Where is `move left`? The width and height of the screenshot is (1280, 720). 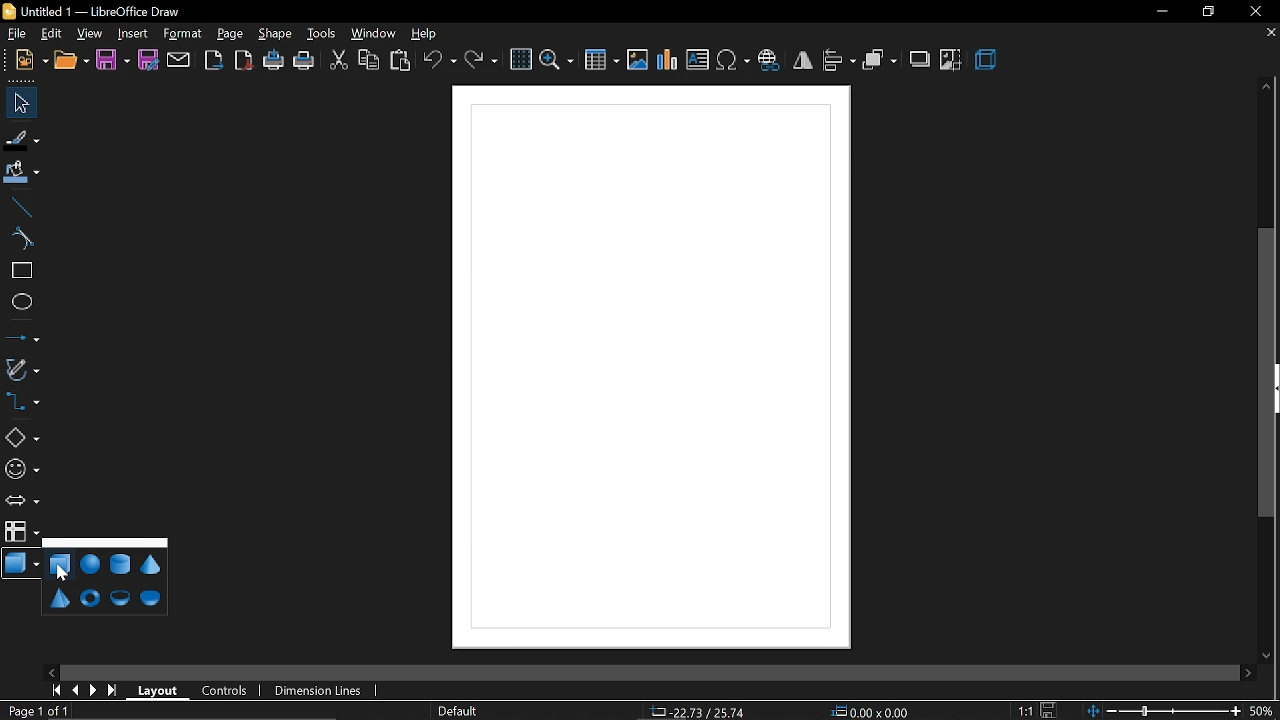 move left is located at coordinates (51, 671).